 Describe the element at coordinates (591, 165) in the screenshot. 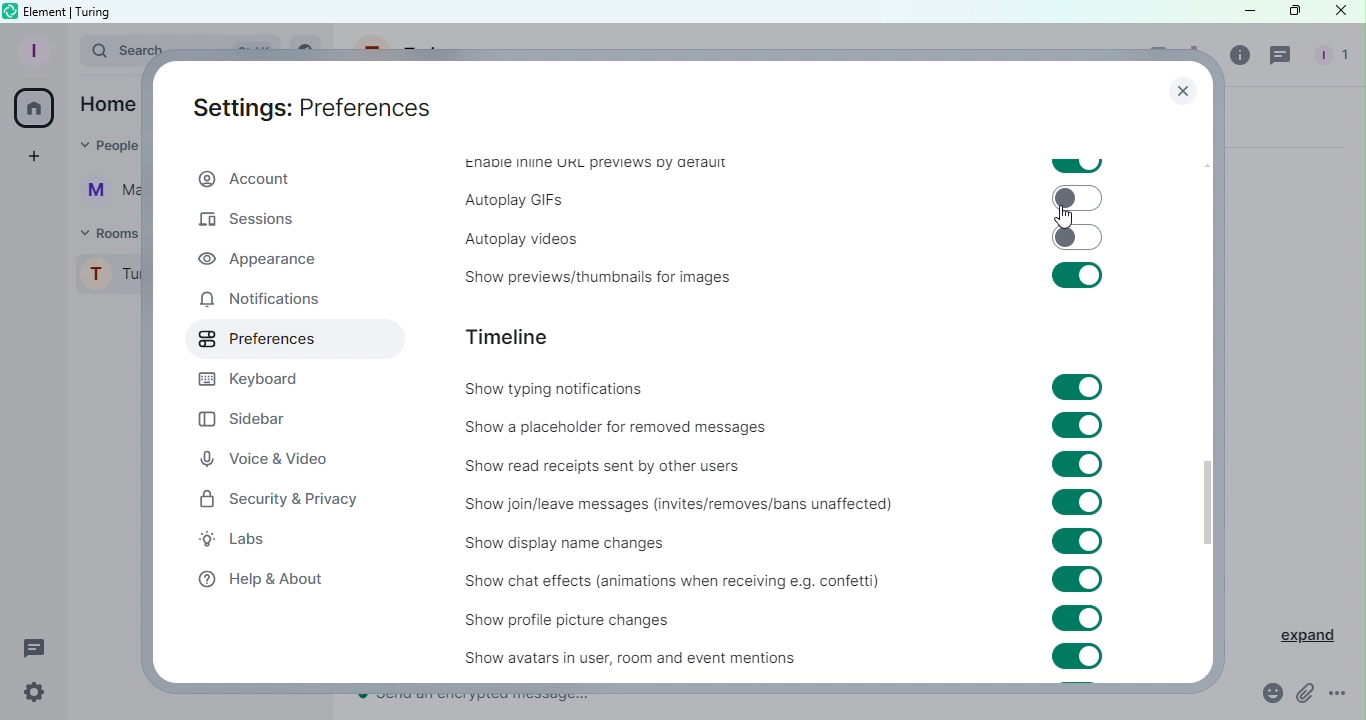

I see `Enable inline URL preview by default` at that location.